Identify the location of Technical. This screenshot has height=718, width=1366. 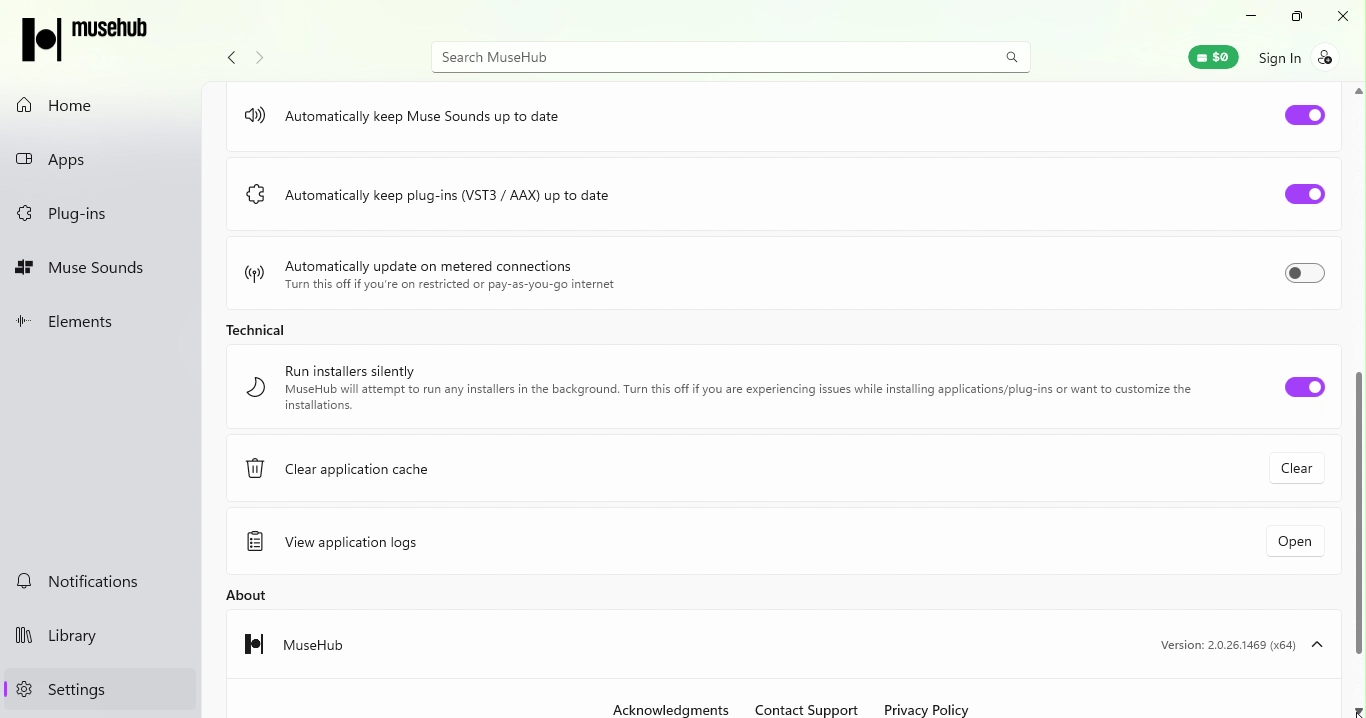
(265, 334).